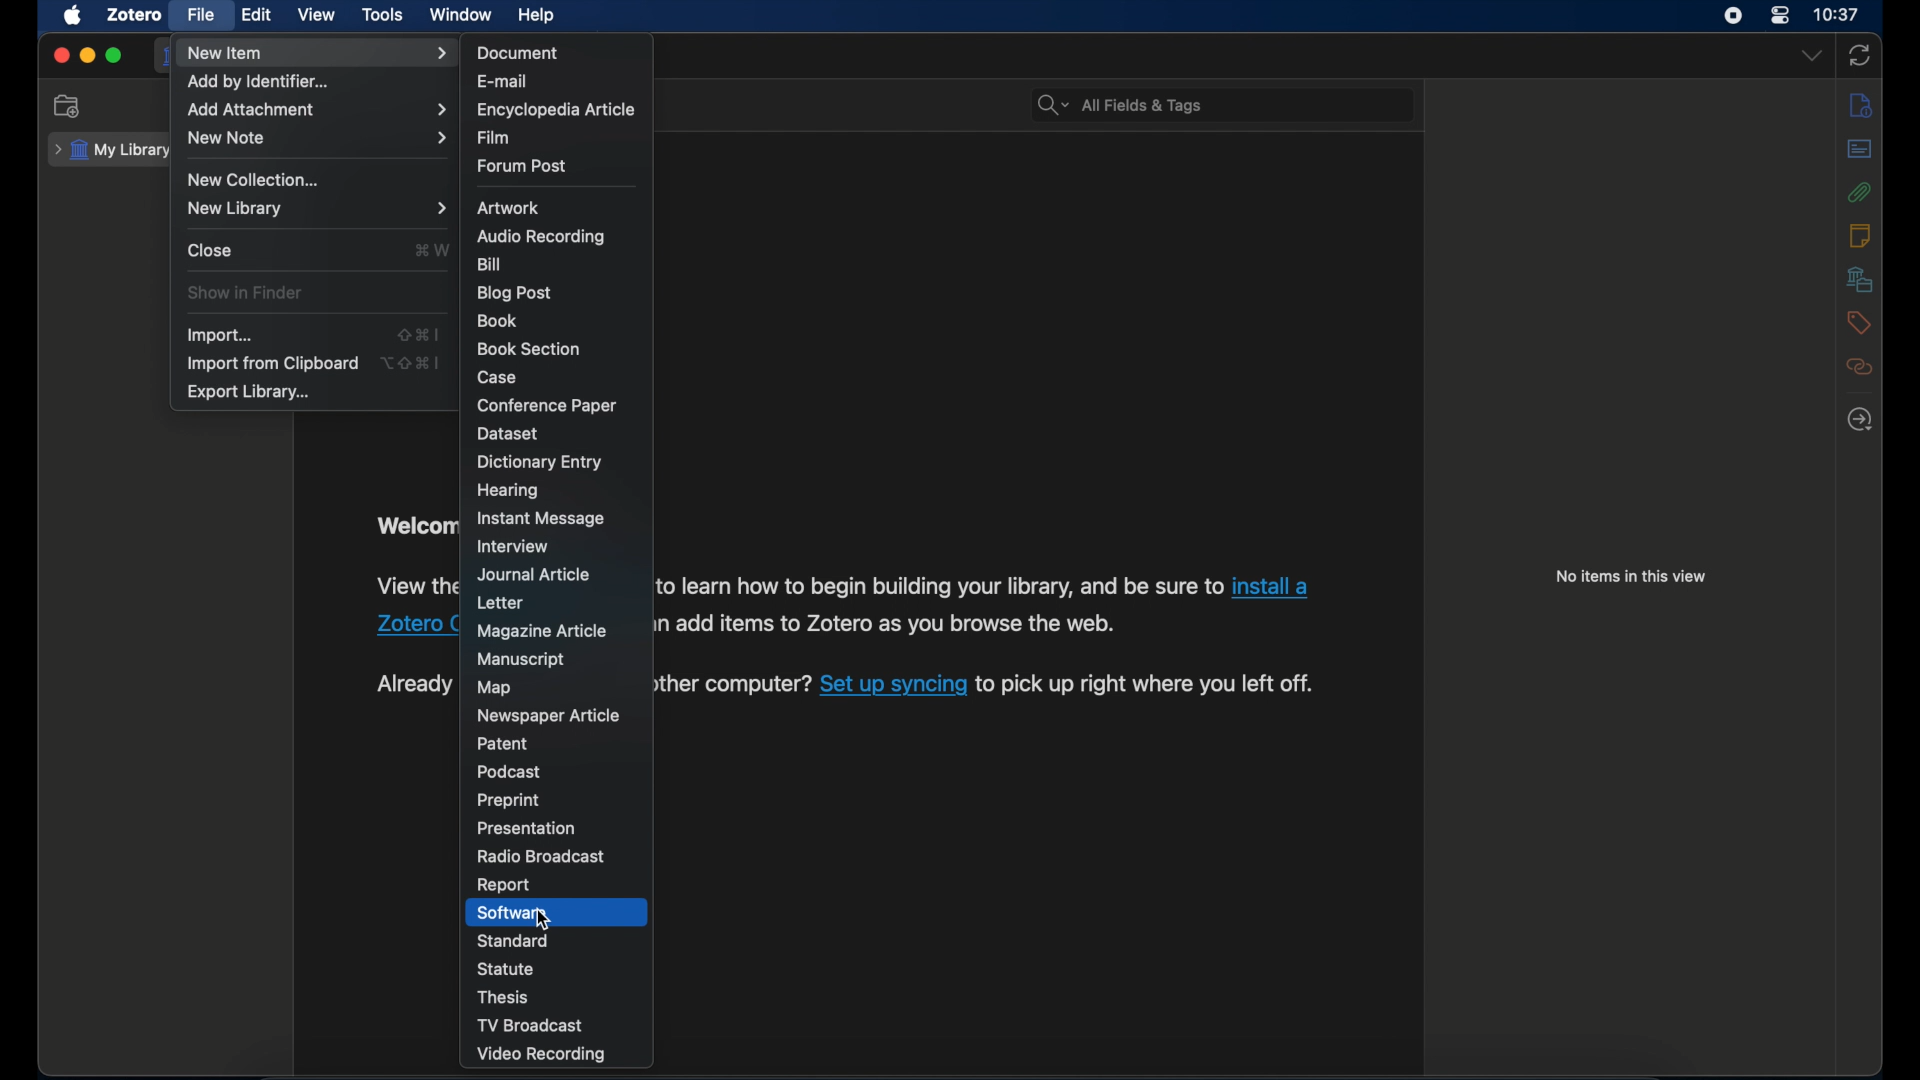 The width and height of the screenshot is (1920, 1080). I want to click on import, so click(218, 334).